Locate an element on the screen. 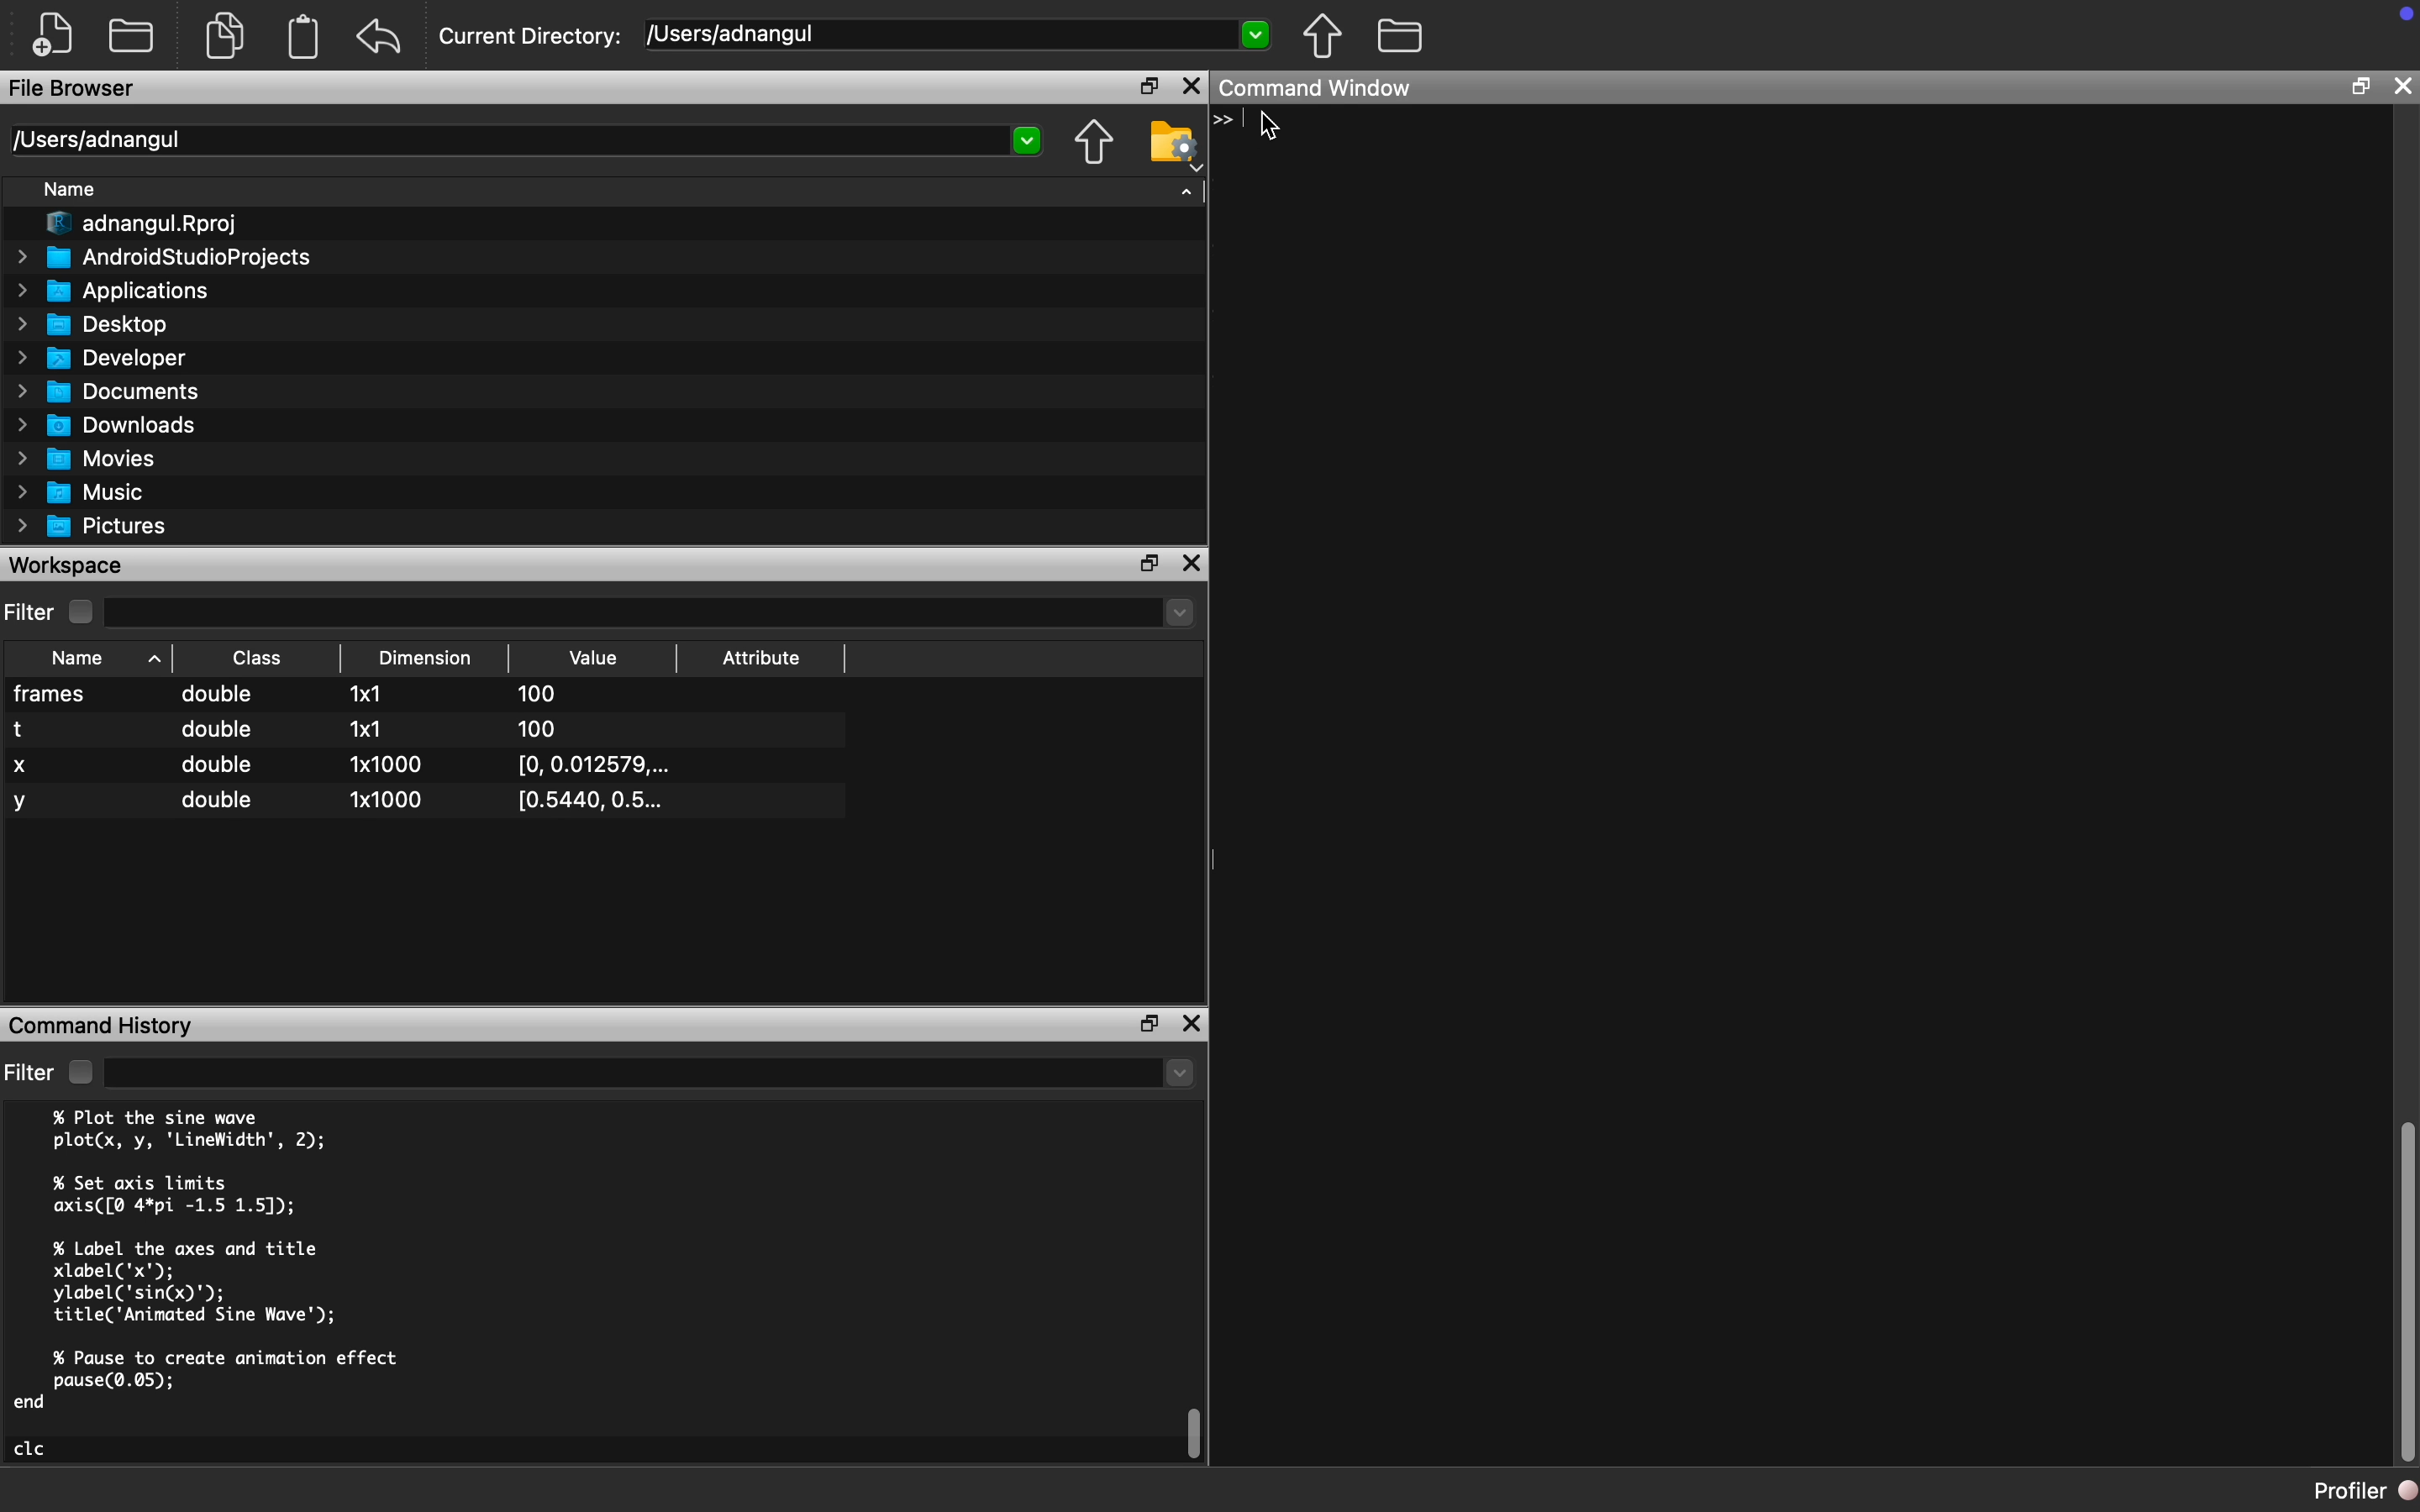 The width and height of the screenshot is (2420, 1512). Name is located at coordinates (71, 189).